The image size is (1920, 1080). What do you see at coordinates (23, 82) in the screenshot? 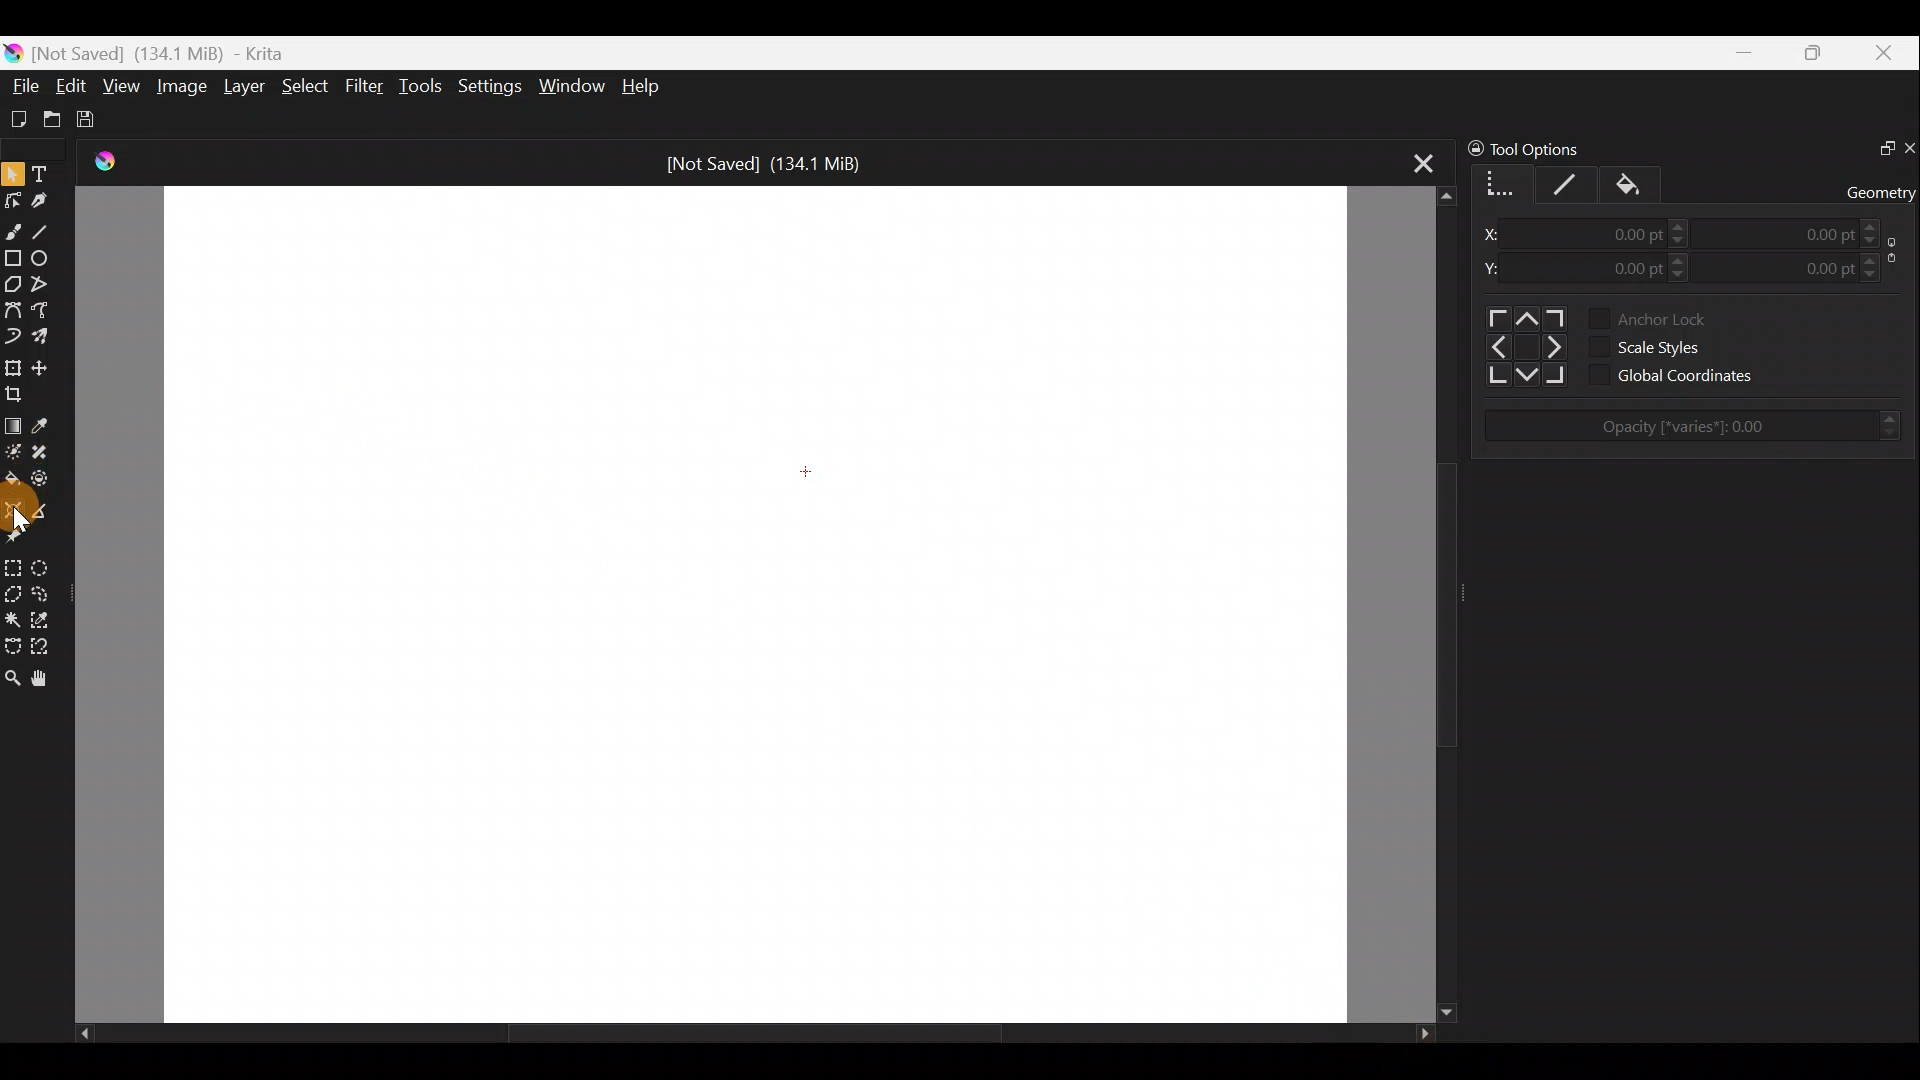
I see `File` at bounding box center [23, 82].